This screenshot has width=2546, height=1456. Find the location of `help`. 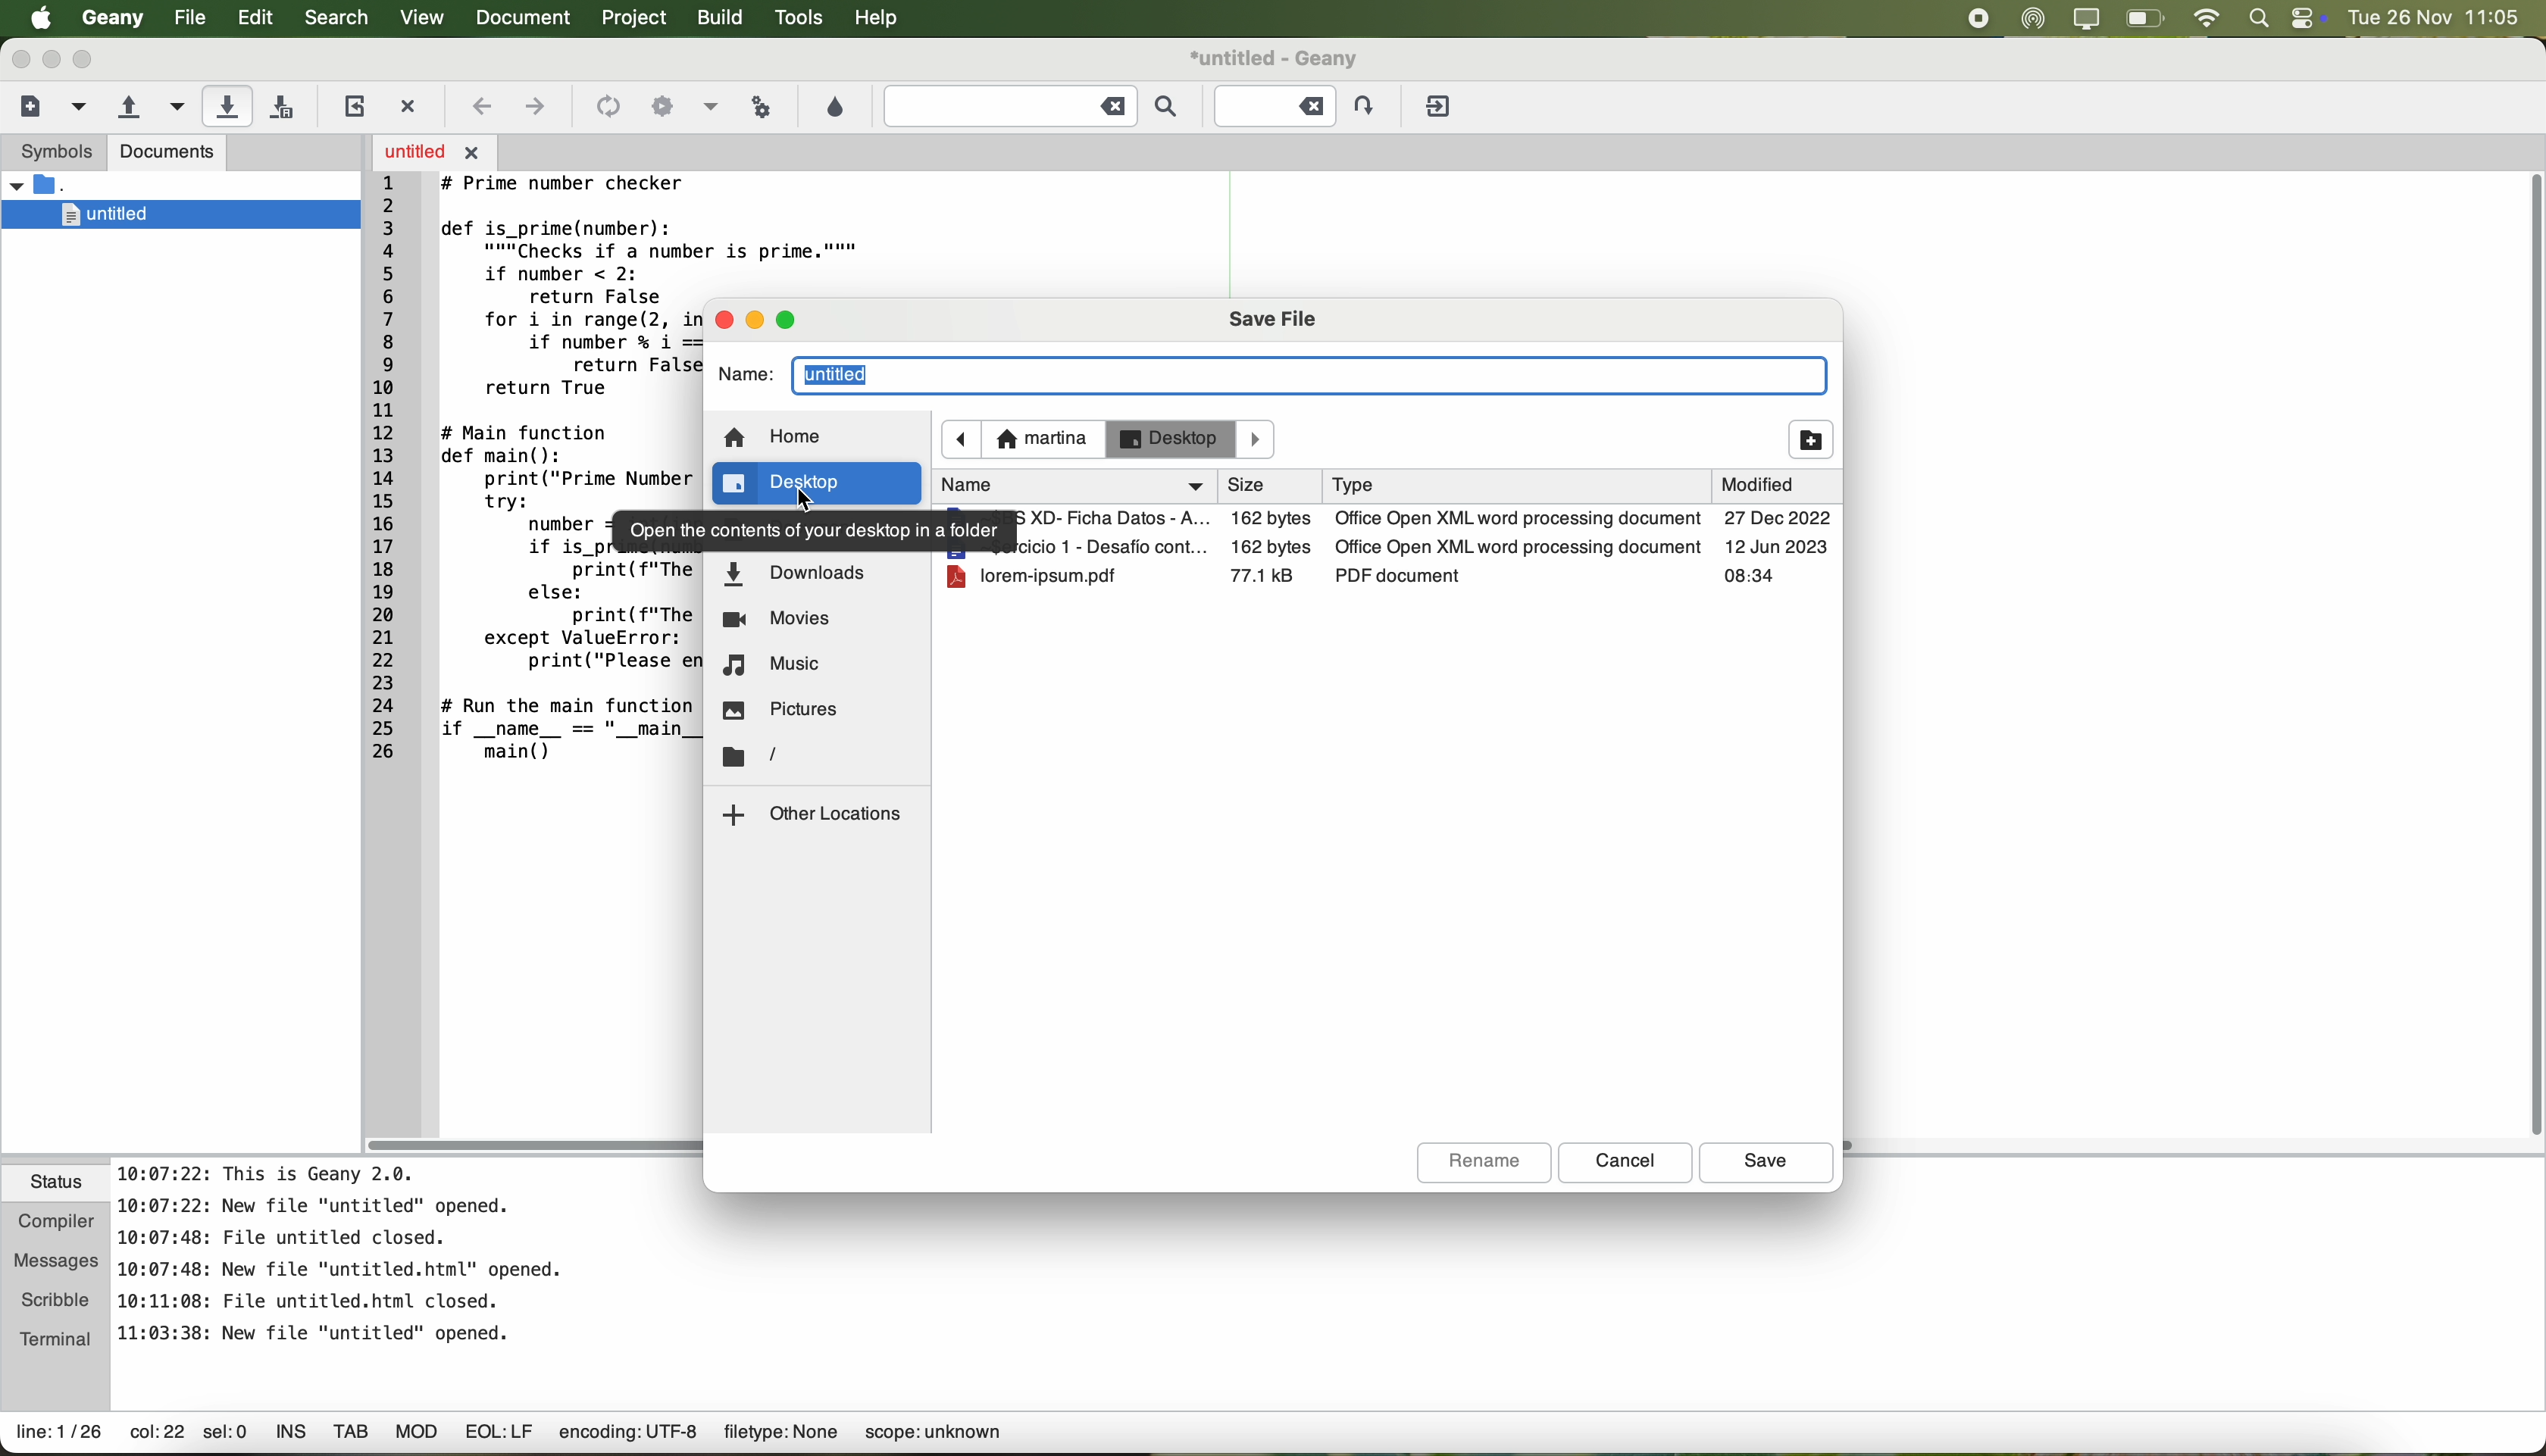

help is located at coordinates (885, 21).